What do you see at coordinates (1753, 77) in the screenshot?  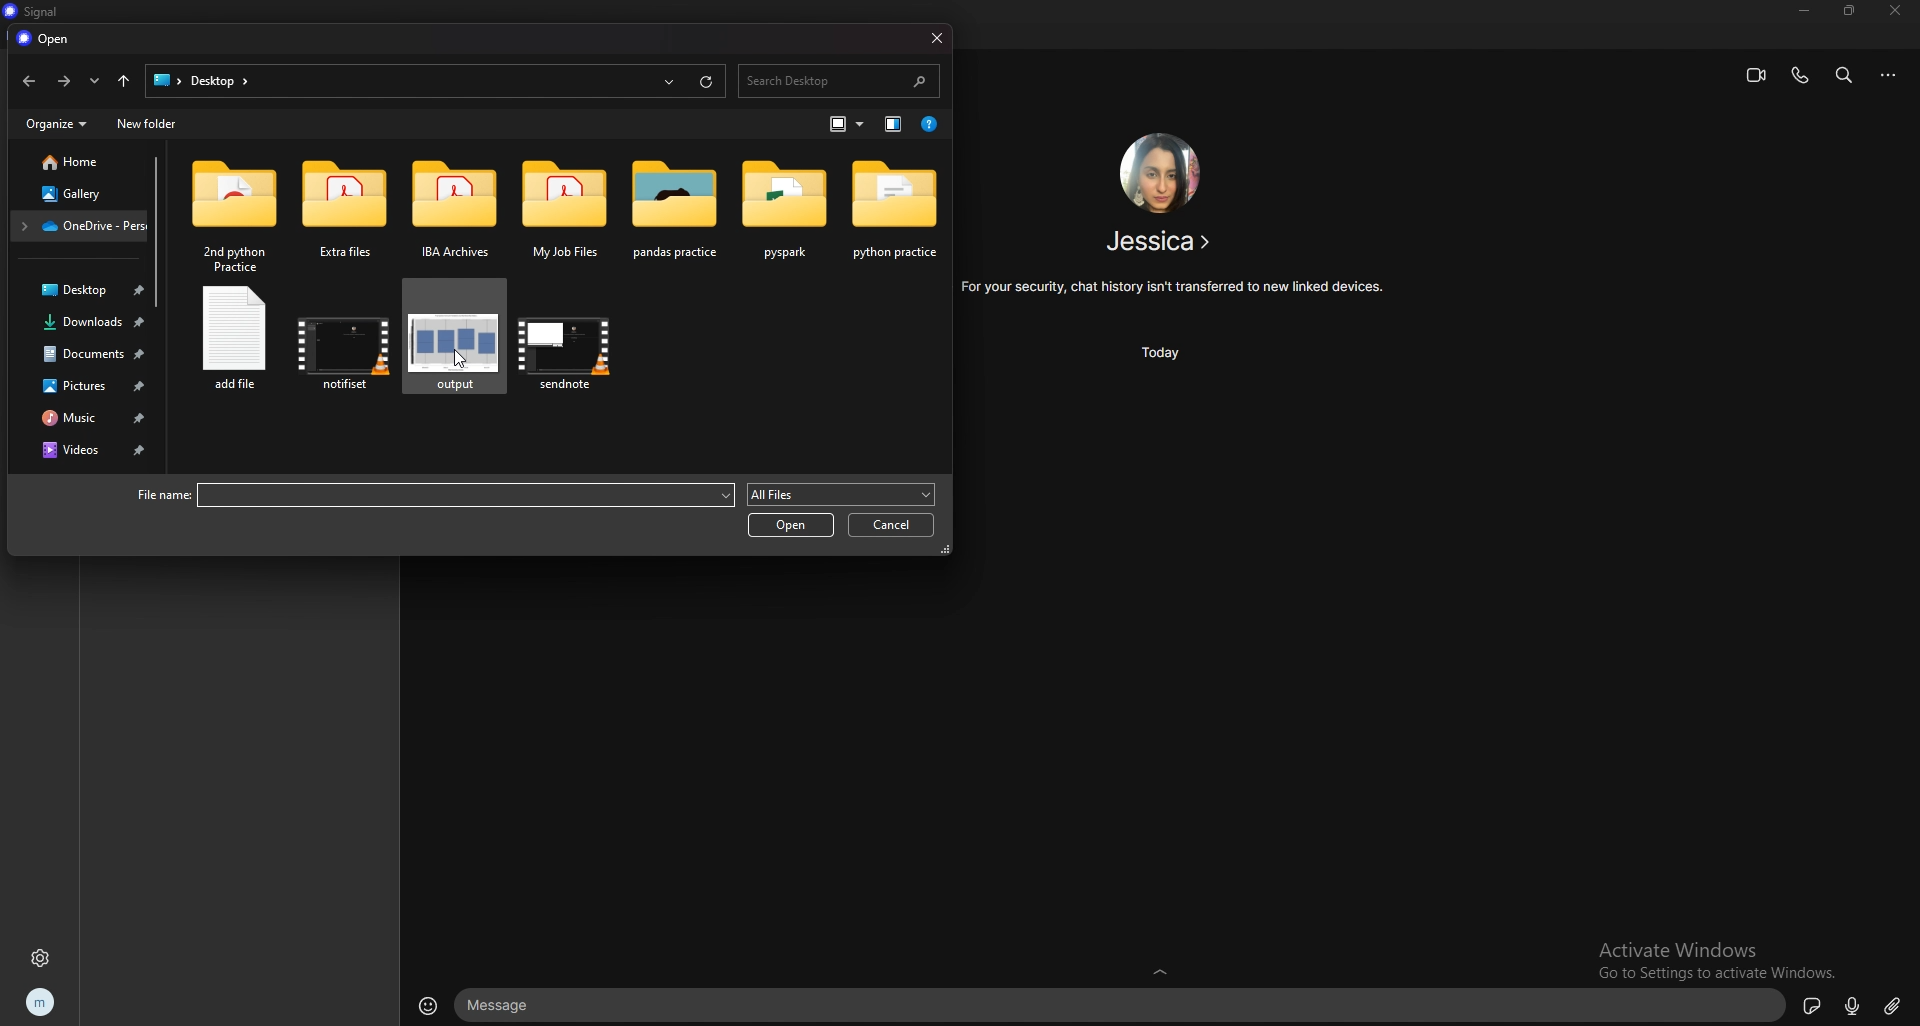 I see `video call` at bounding box center [1753, 77].